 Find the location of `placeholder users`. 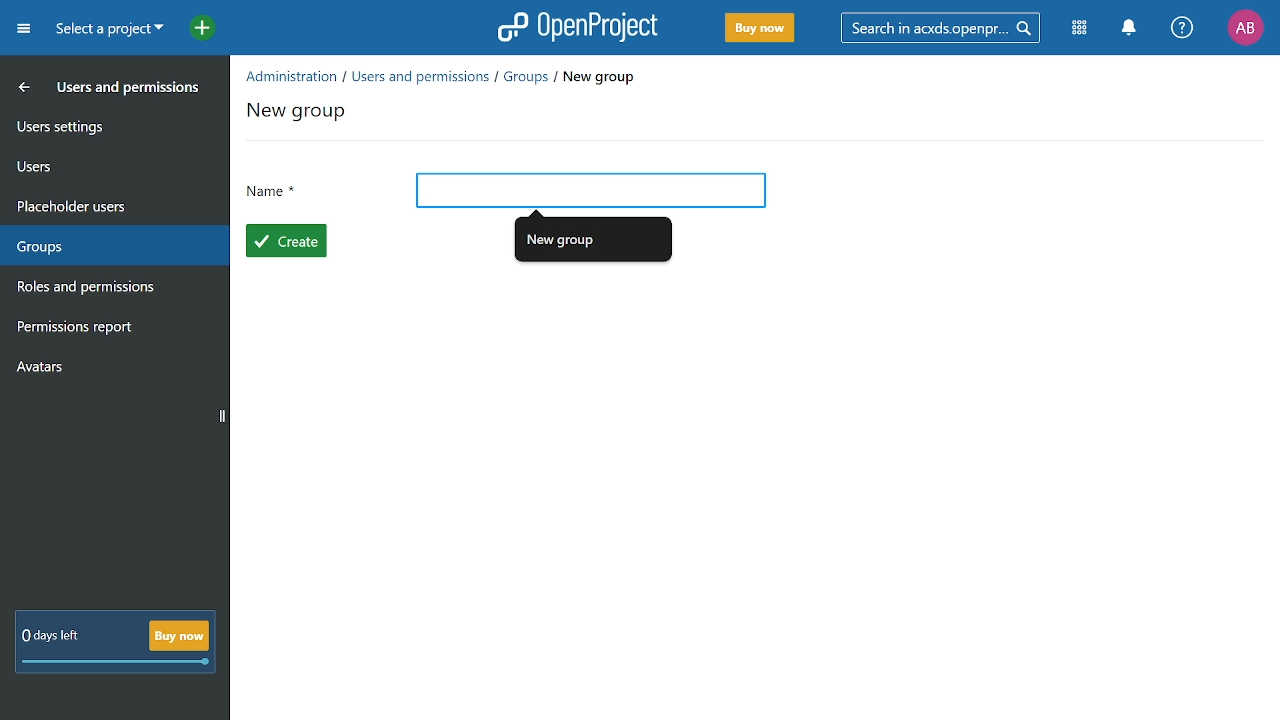

placeholder users is located at coordinates (102, 205).